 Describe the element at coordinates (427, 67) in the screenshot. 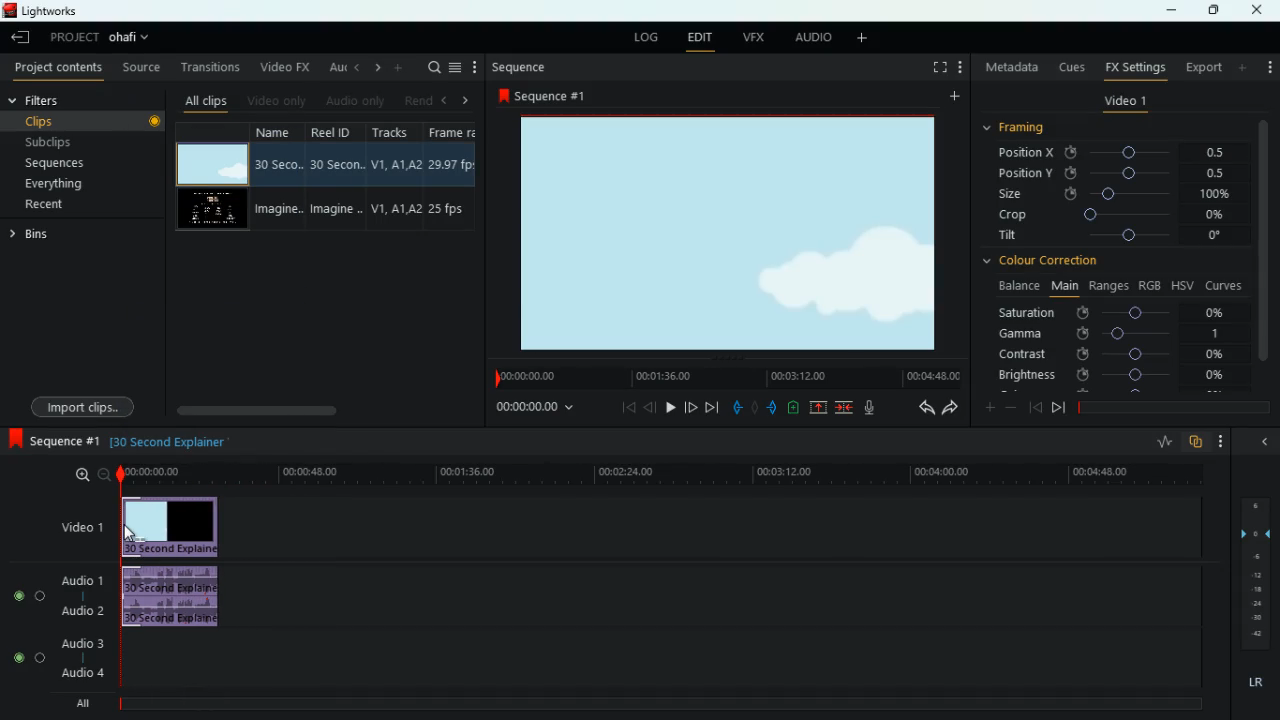

I see `search` at that location.